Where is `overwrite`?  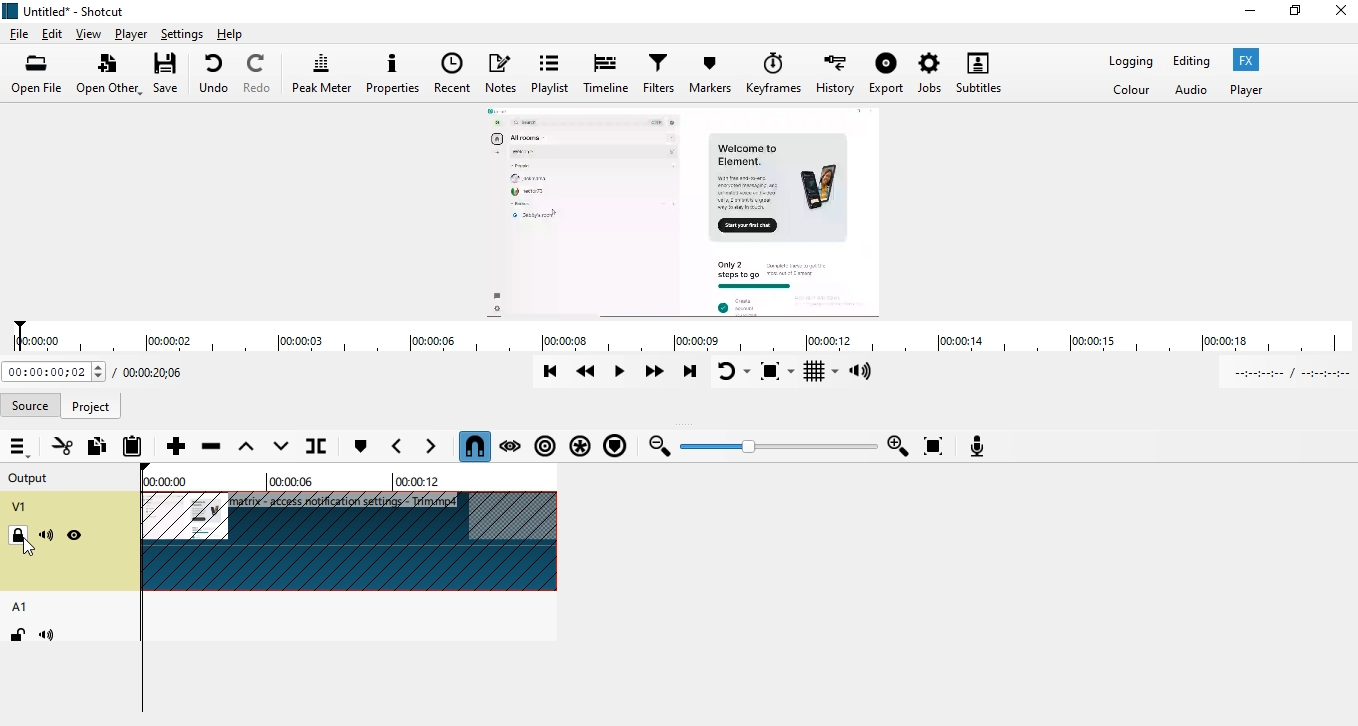
overwrite is located at coordinates (277, 447).